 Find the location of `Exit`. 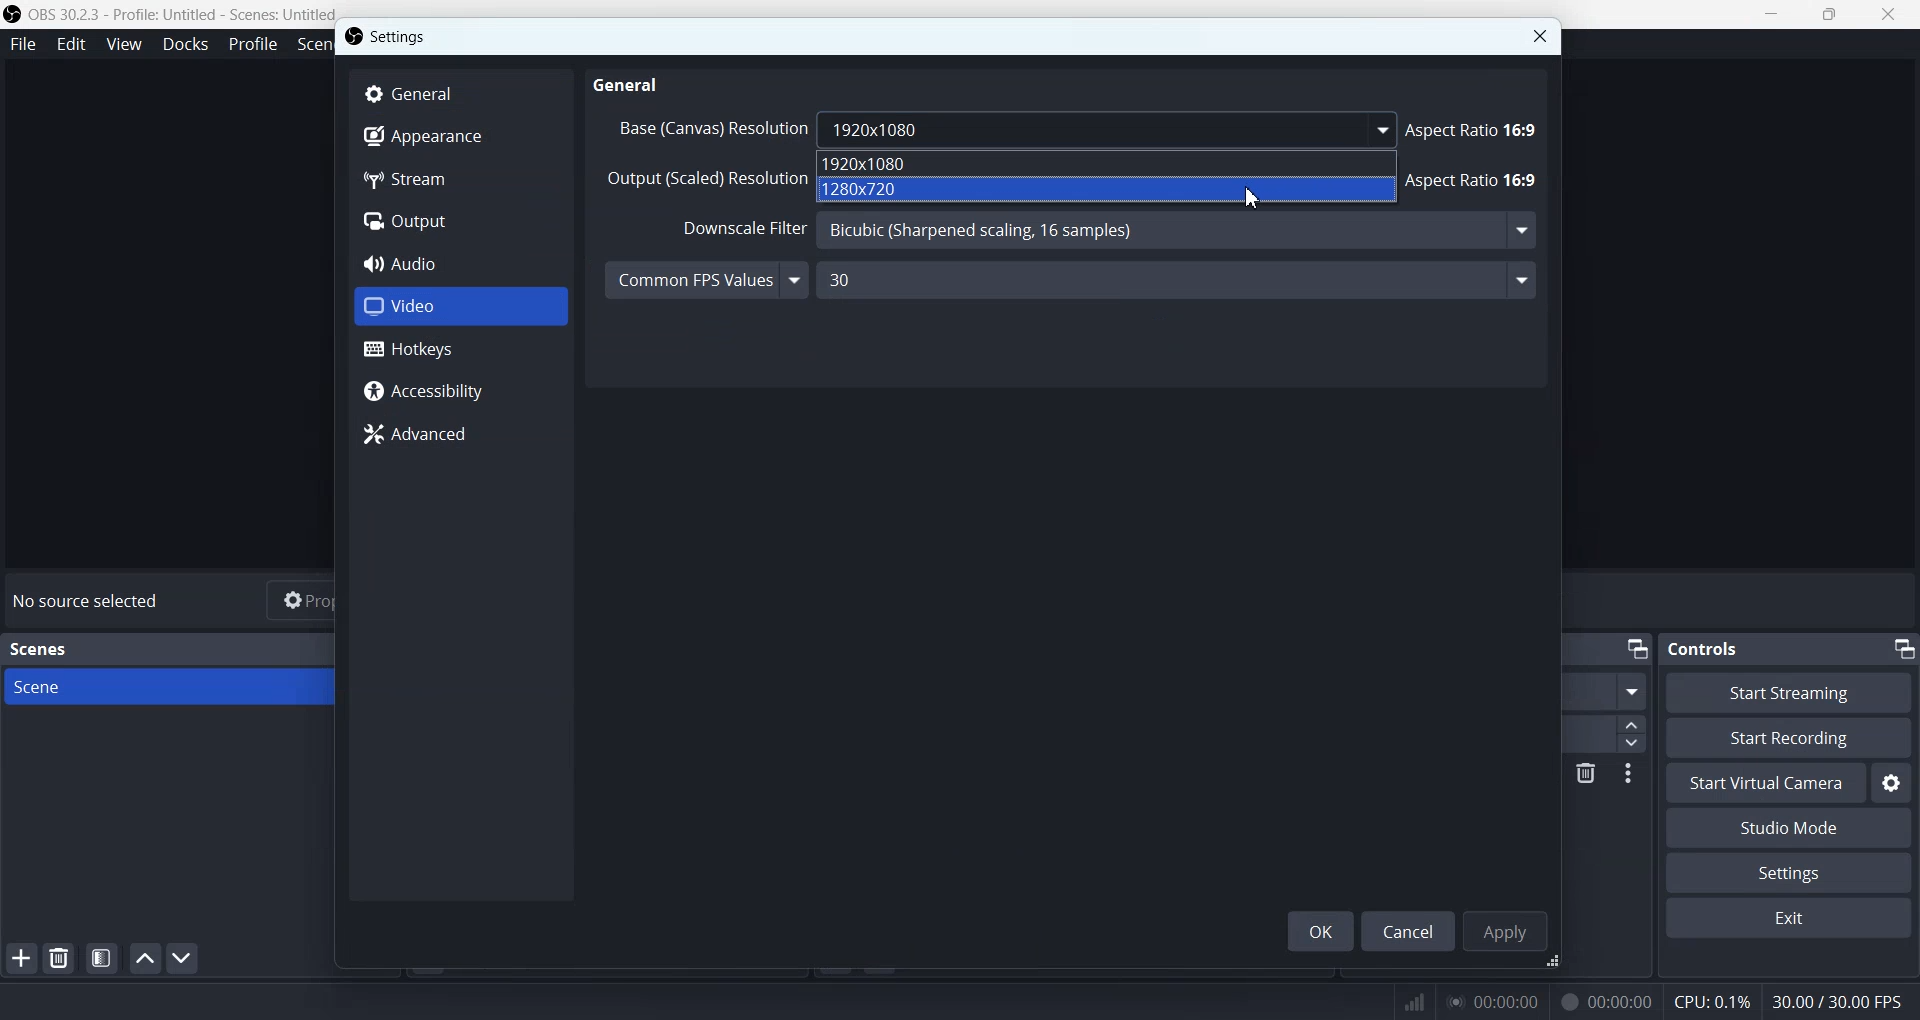

Exit is located at coordinates (1789, 918).